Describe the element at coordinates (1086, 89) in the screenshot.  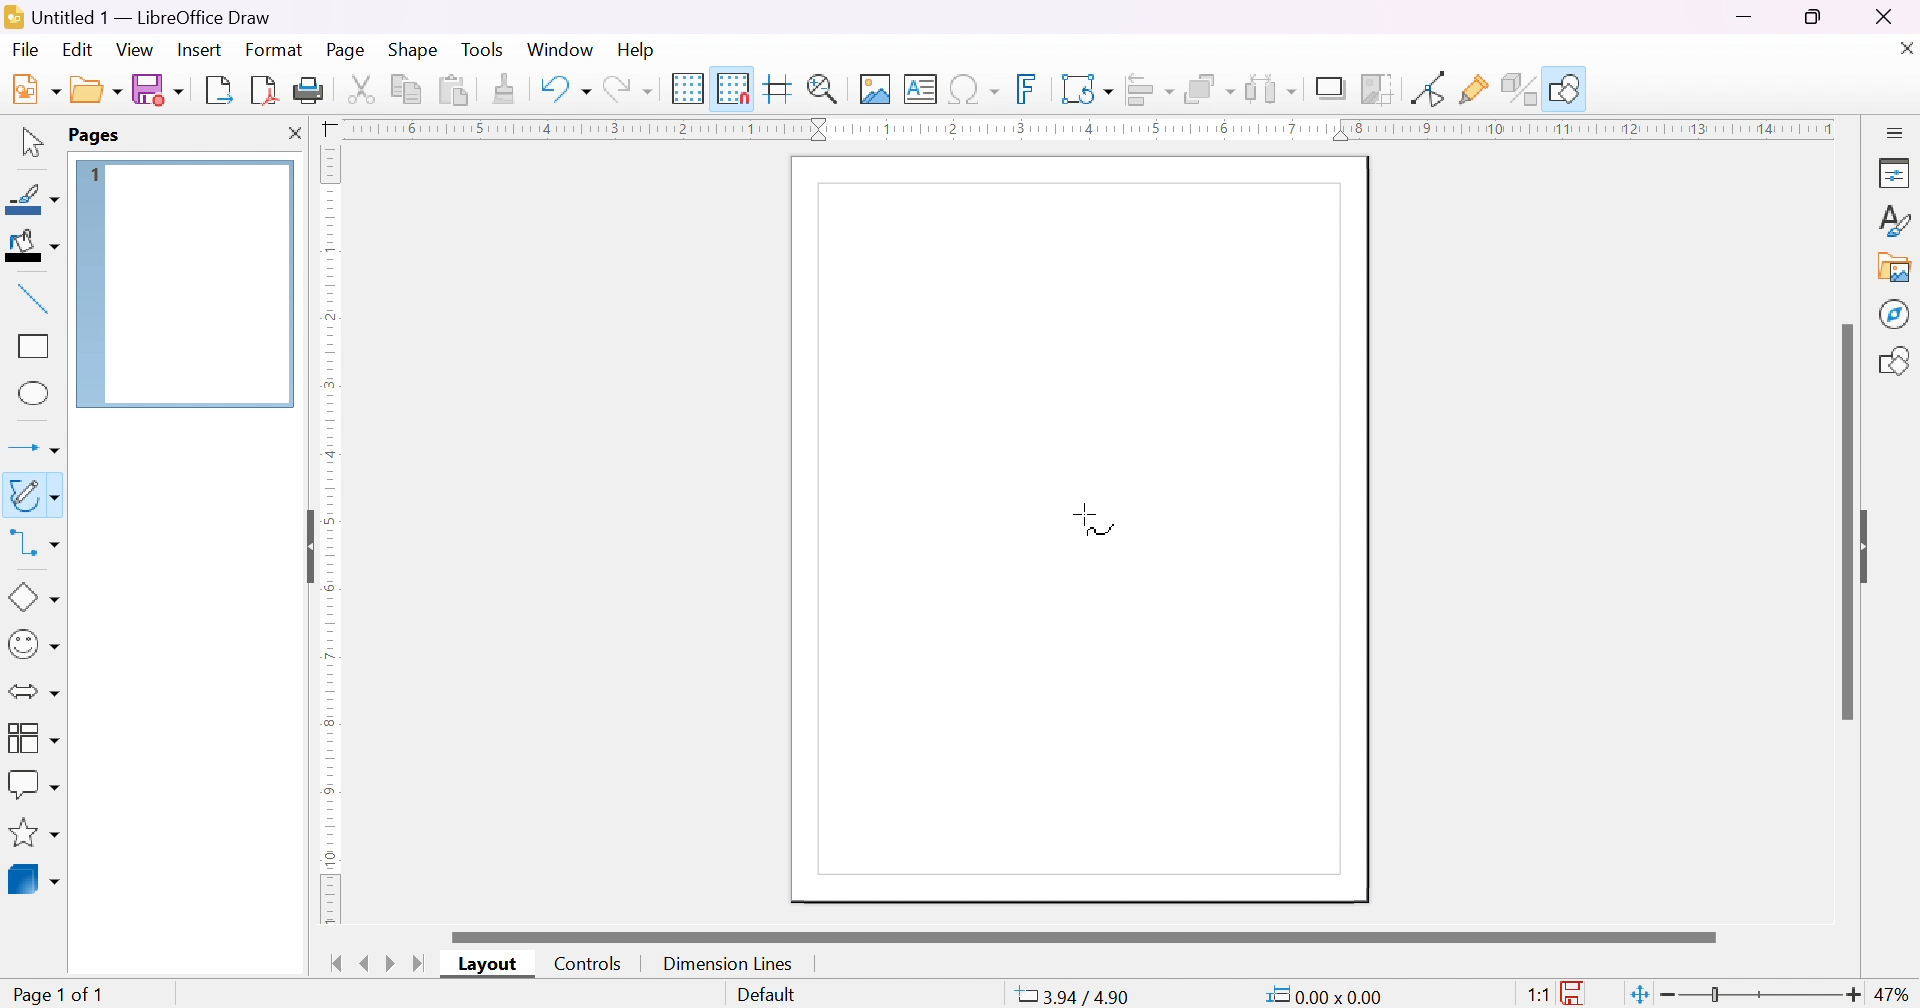
I see `transformation` at that location.